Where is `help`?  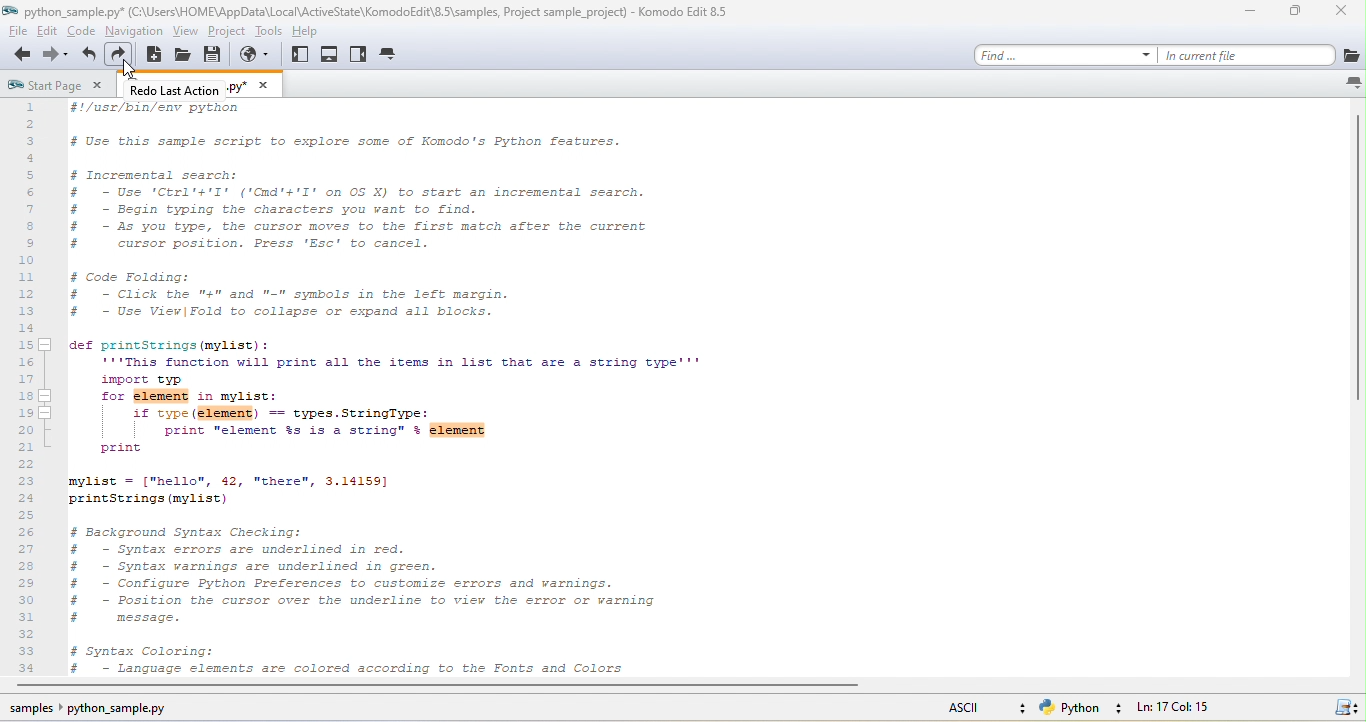 help is located at coordinates (305, 30).